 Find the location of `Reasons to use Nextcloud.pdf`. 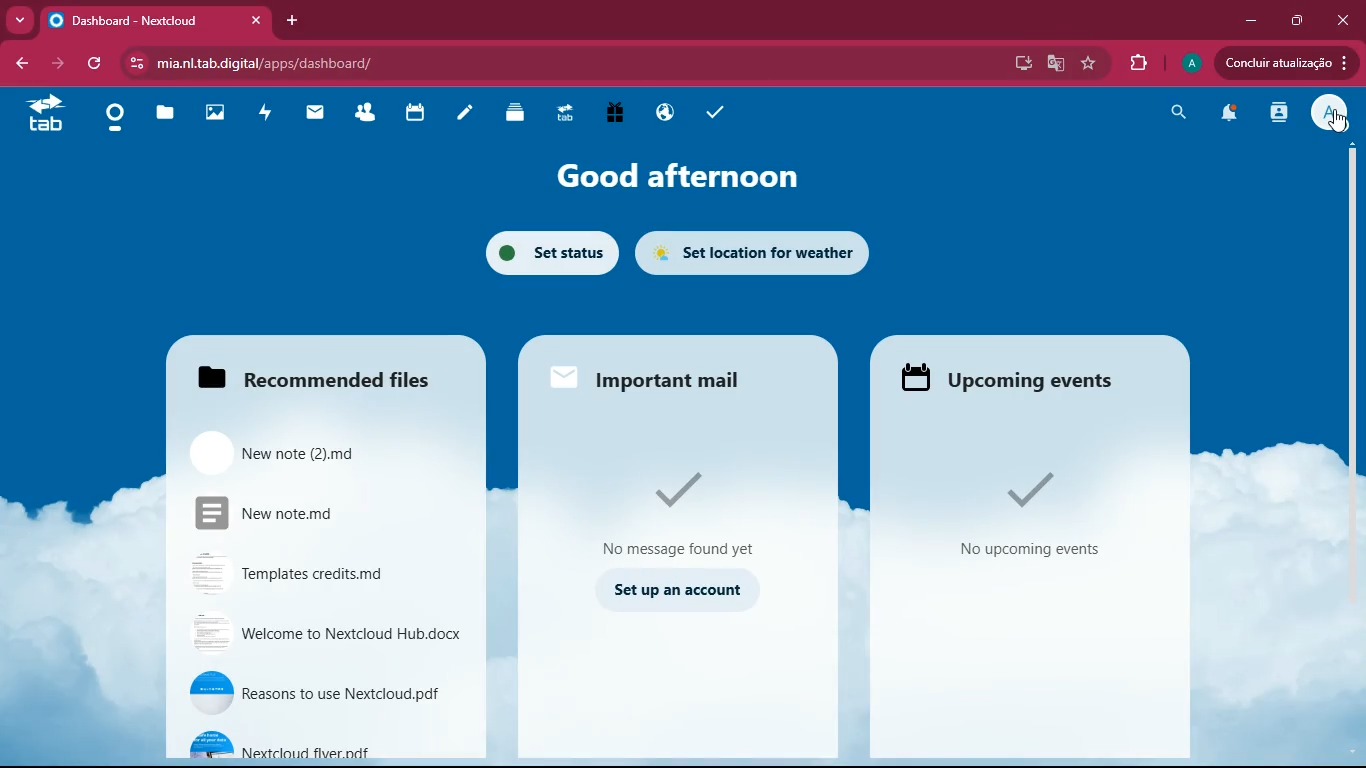

Reasons to use Nextcloud.pdf is located at coordinates (324, 692).